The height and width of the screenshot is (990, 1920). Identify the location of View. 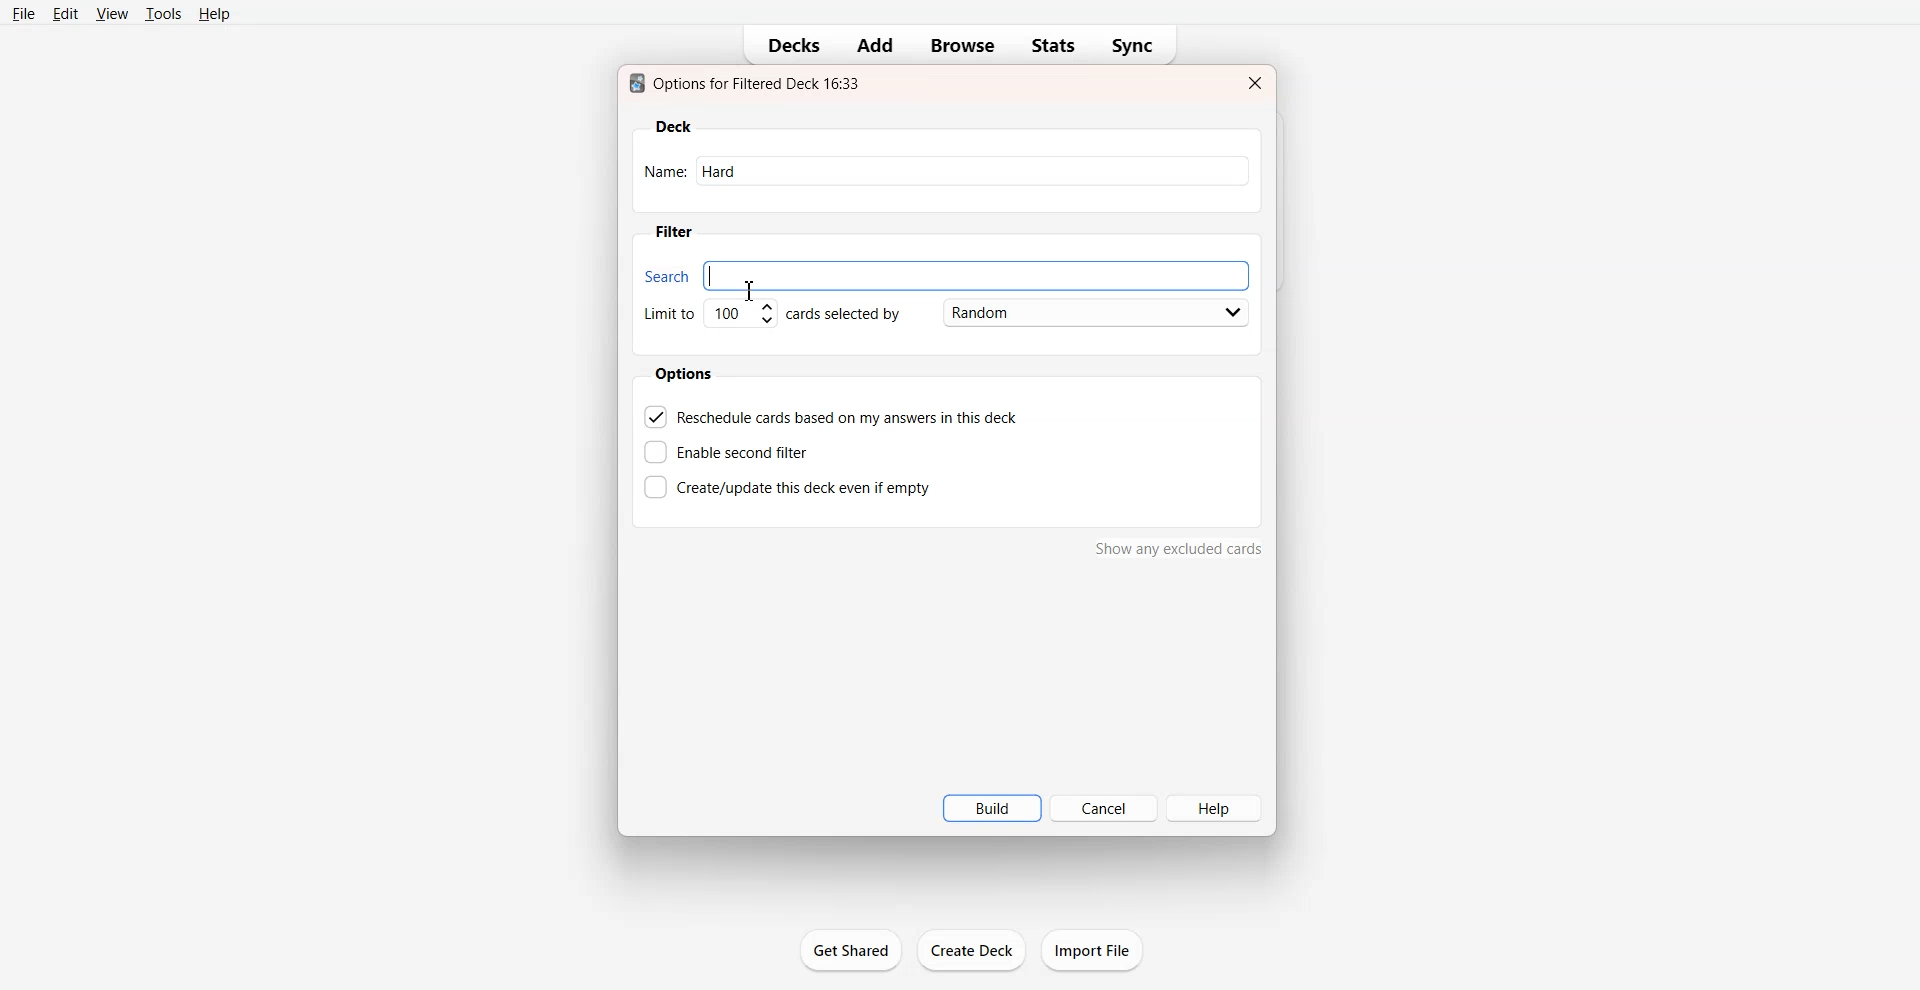
(112, 13).